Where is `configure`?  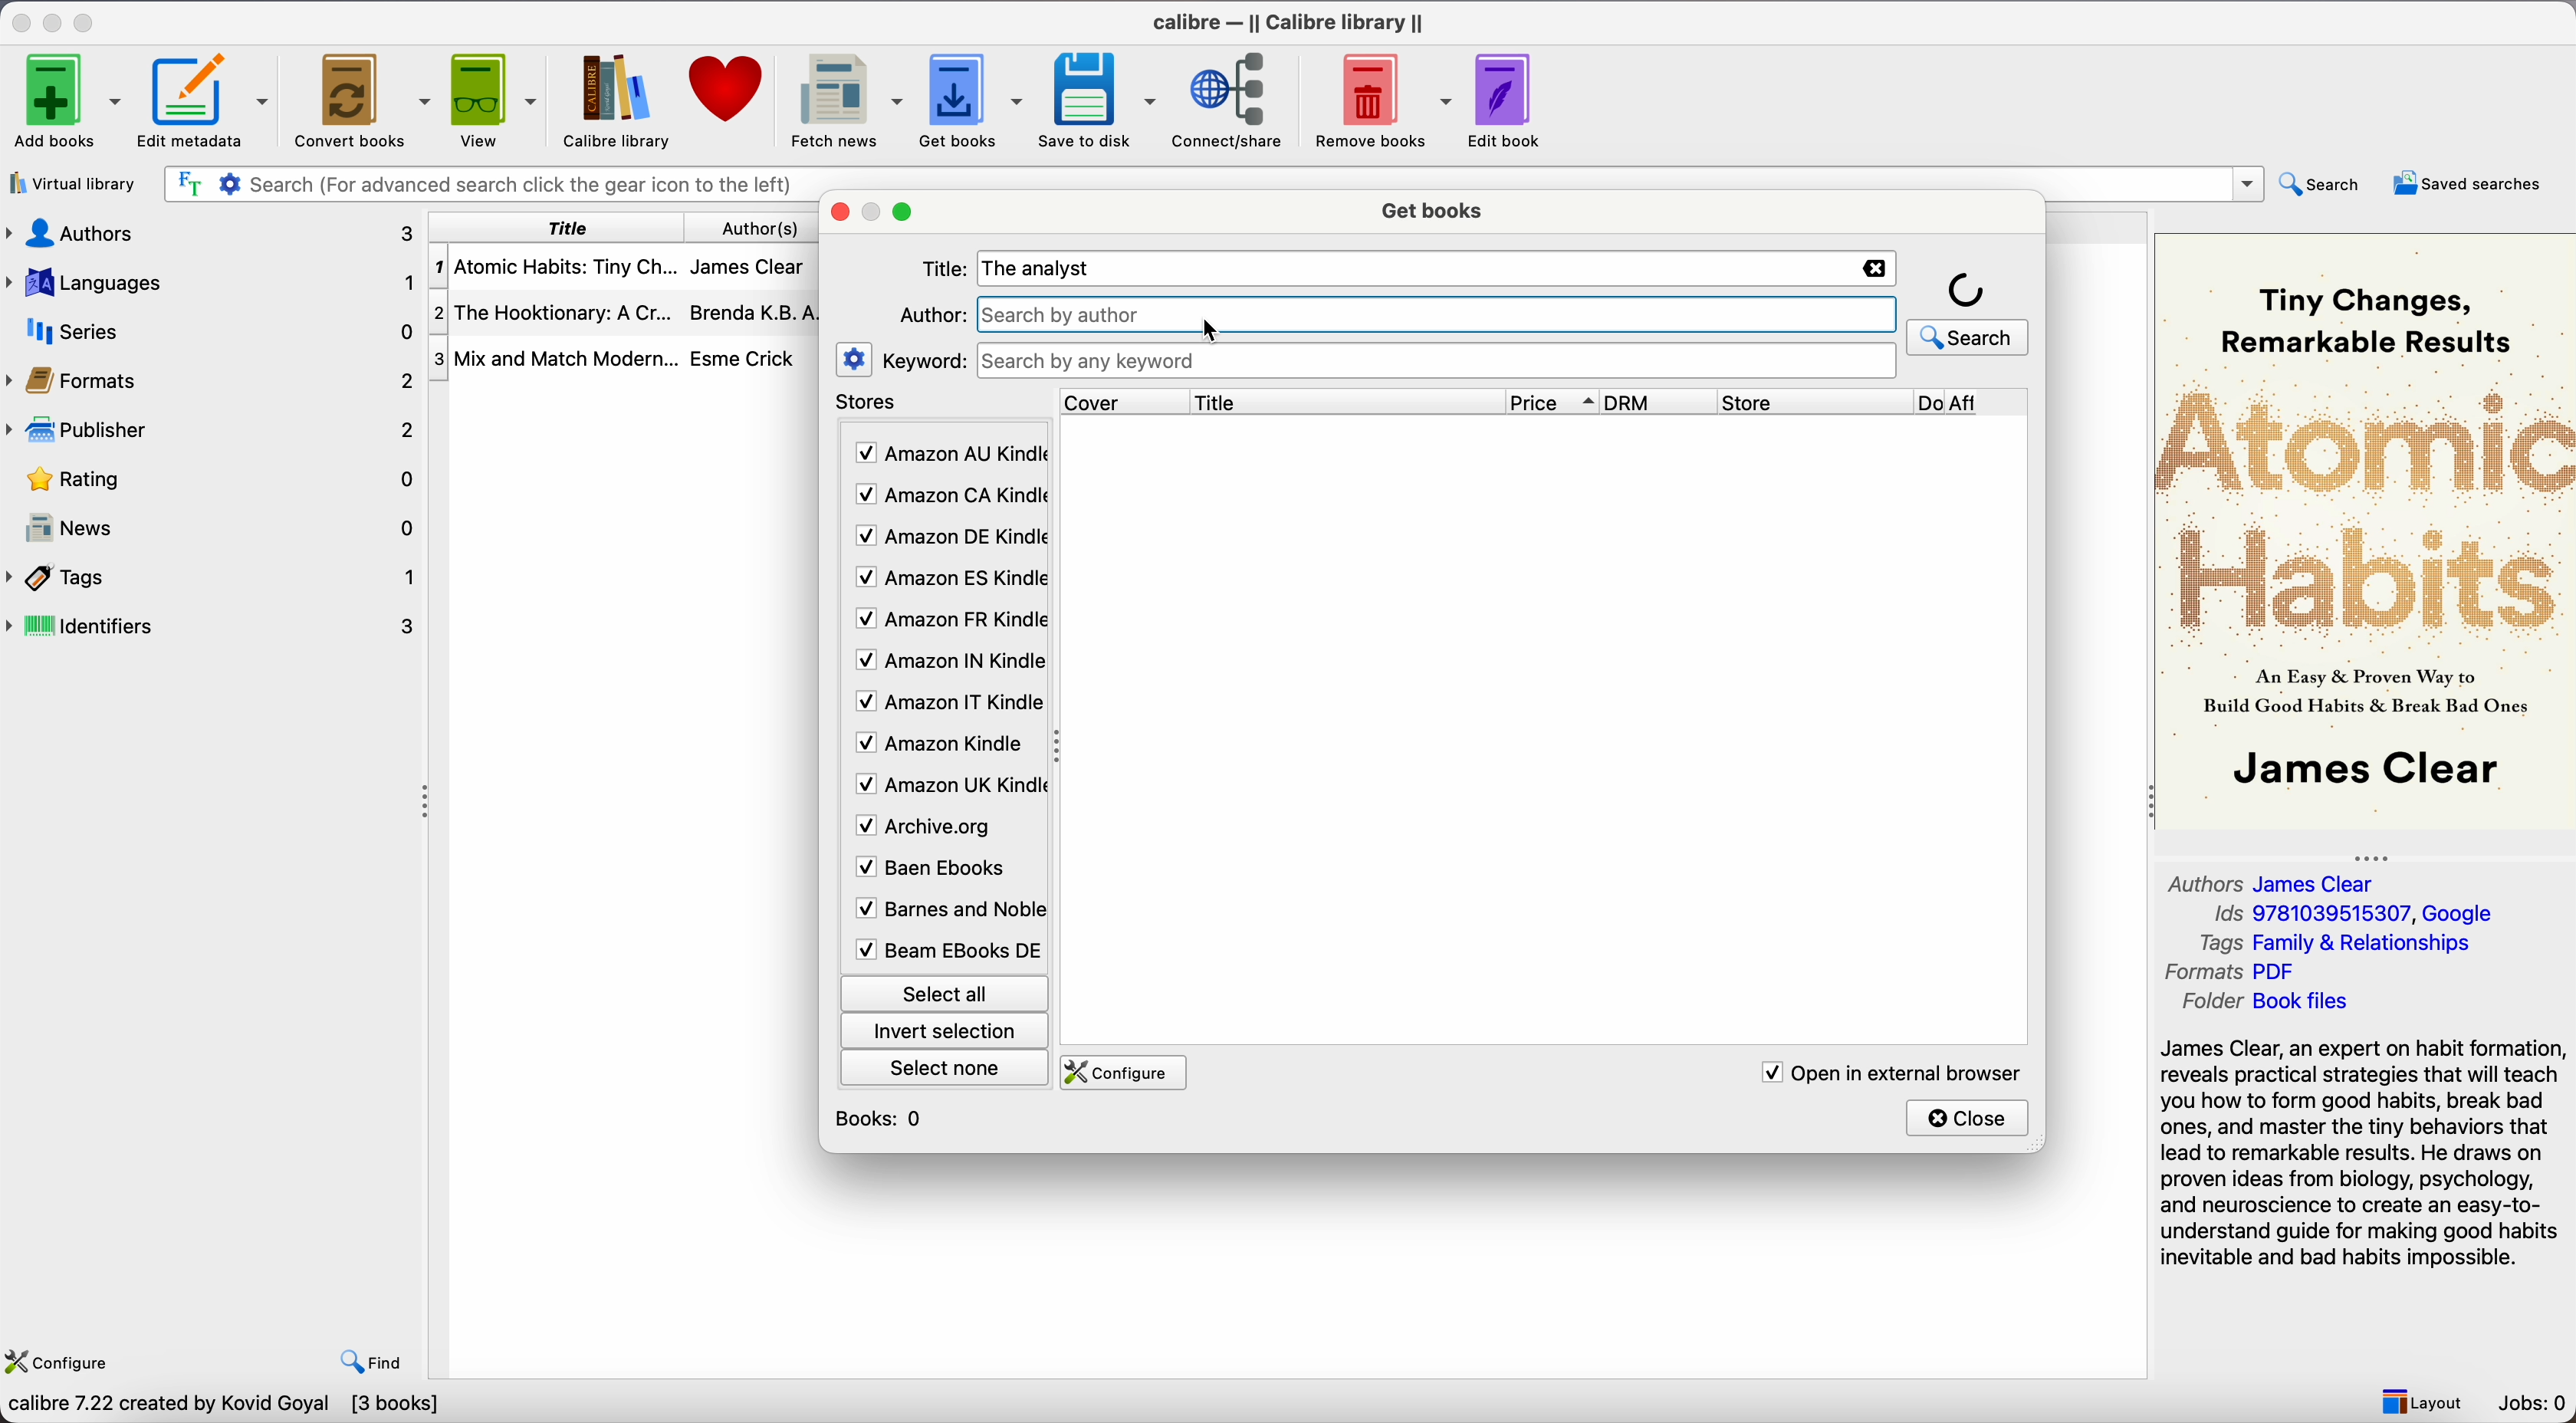 configure is located at coordinates (1127, 1073).